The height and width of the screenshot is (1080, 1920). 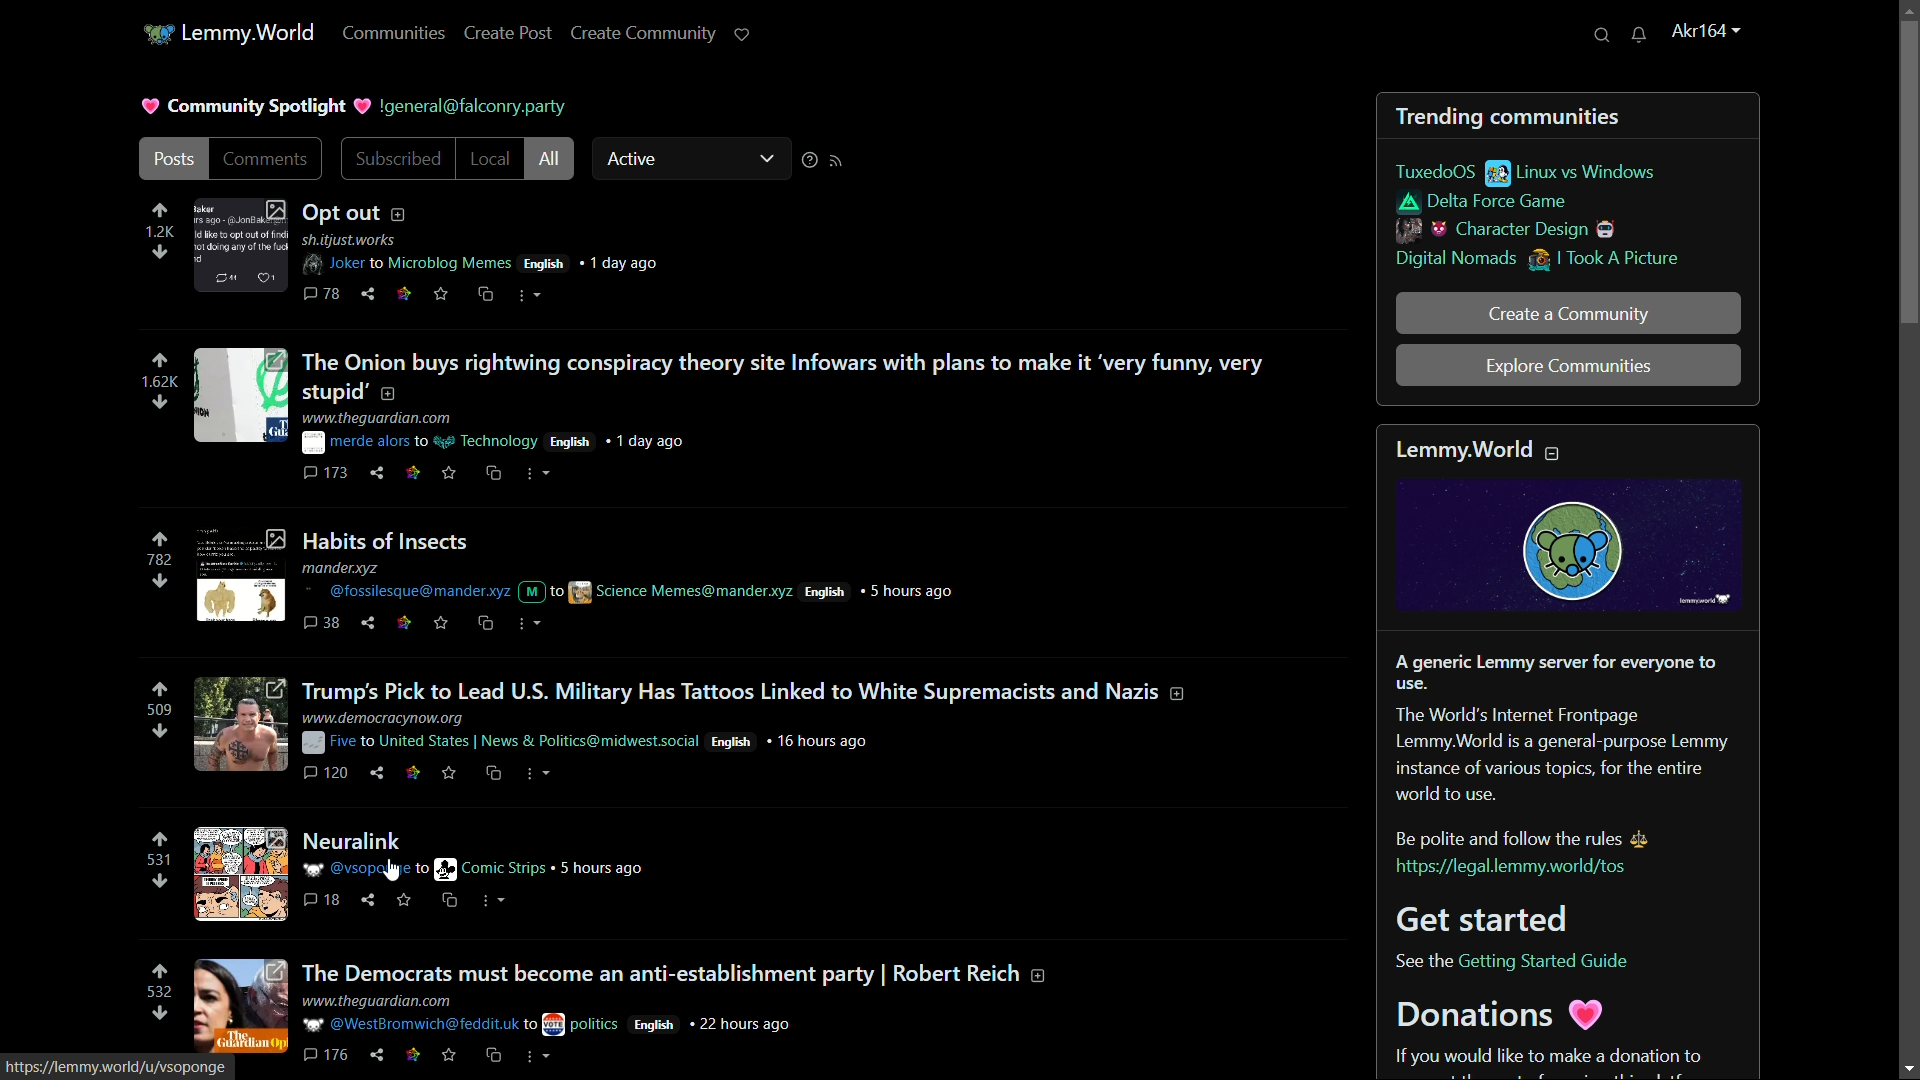 I want to click on about lemmy.world, so click(x=1567, y=769).